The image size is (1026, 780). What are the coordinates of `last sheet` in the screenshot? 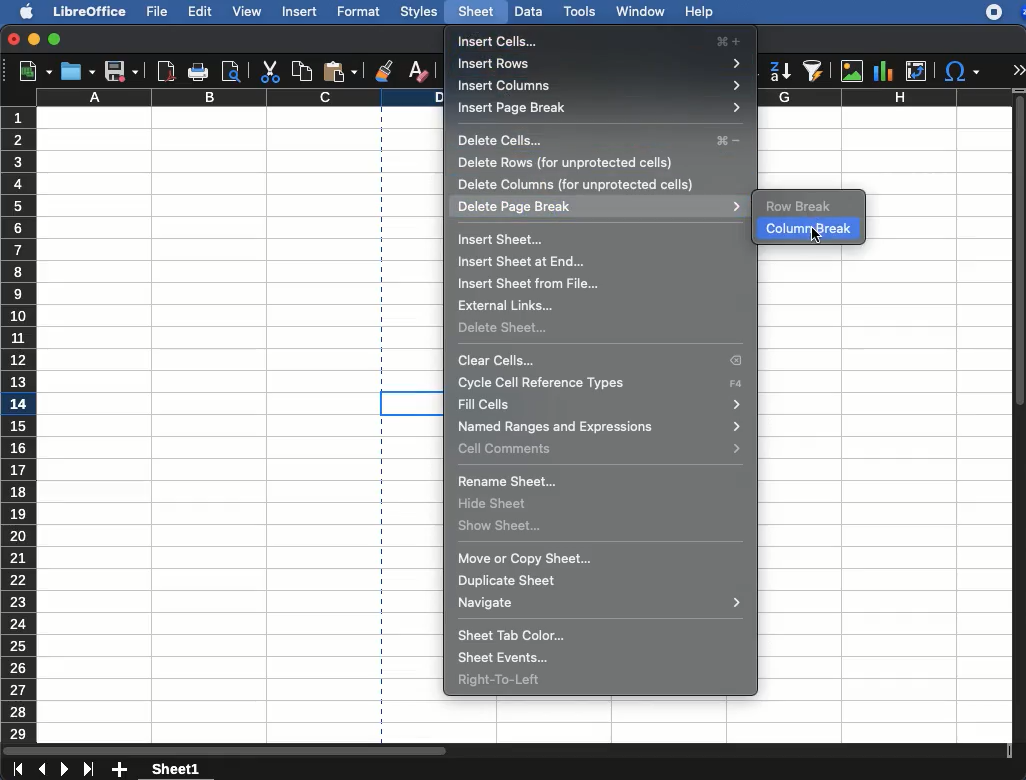 It's located at (17, 770).